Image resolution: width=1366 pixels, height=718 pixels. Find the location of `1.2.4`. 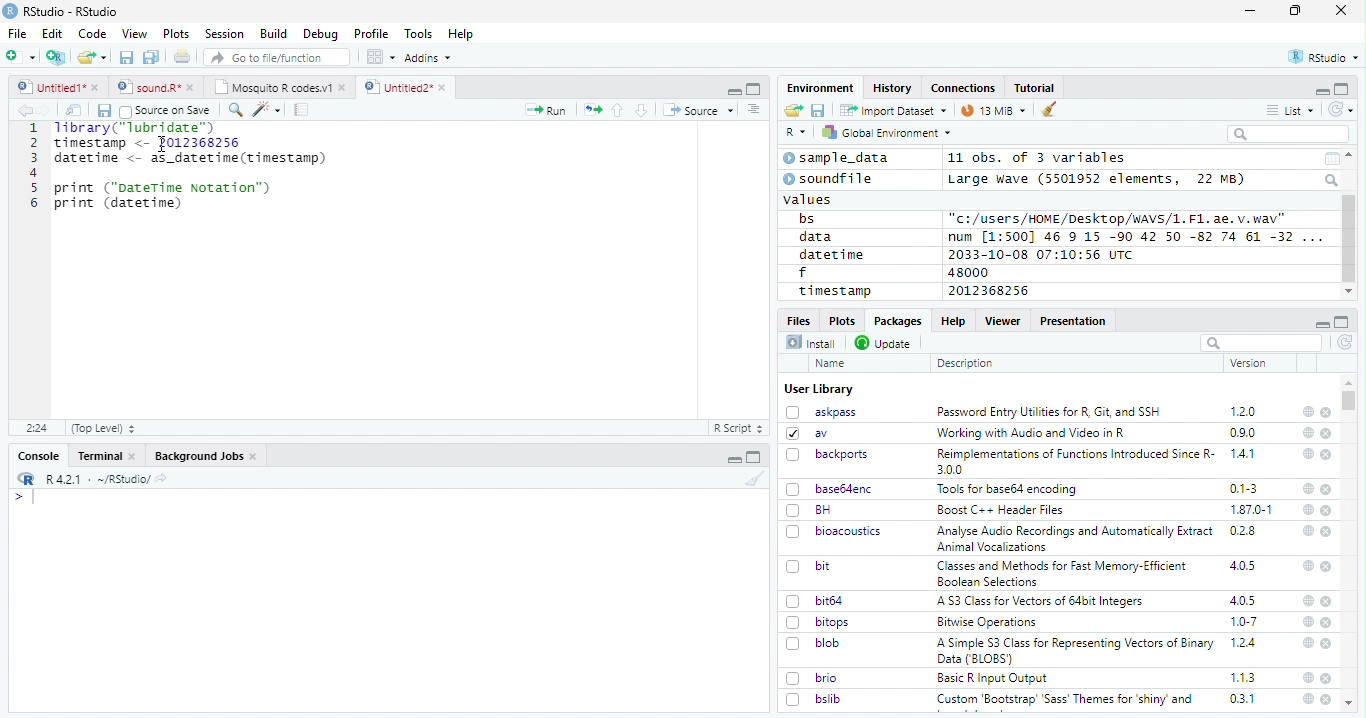

1.2.4 is located at coordinates (1245, 642).